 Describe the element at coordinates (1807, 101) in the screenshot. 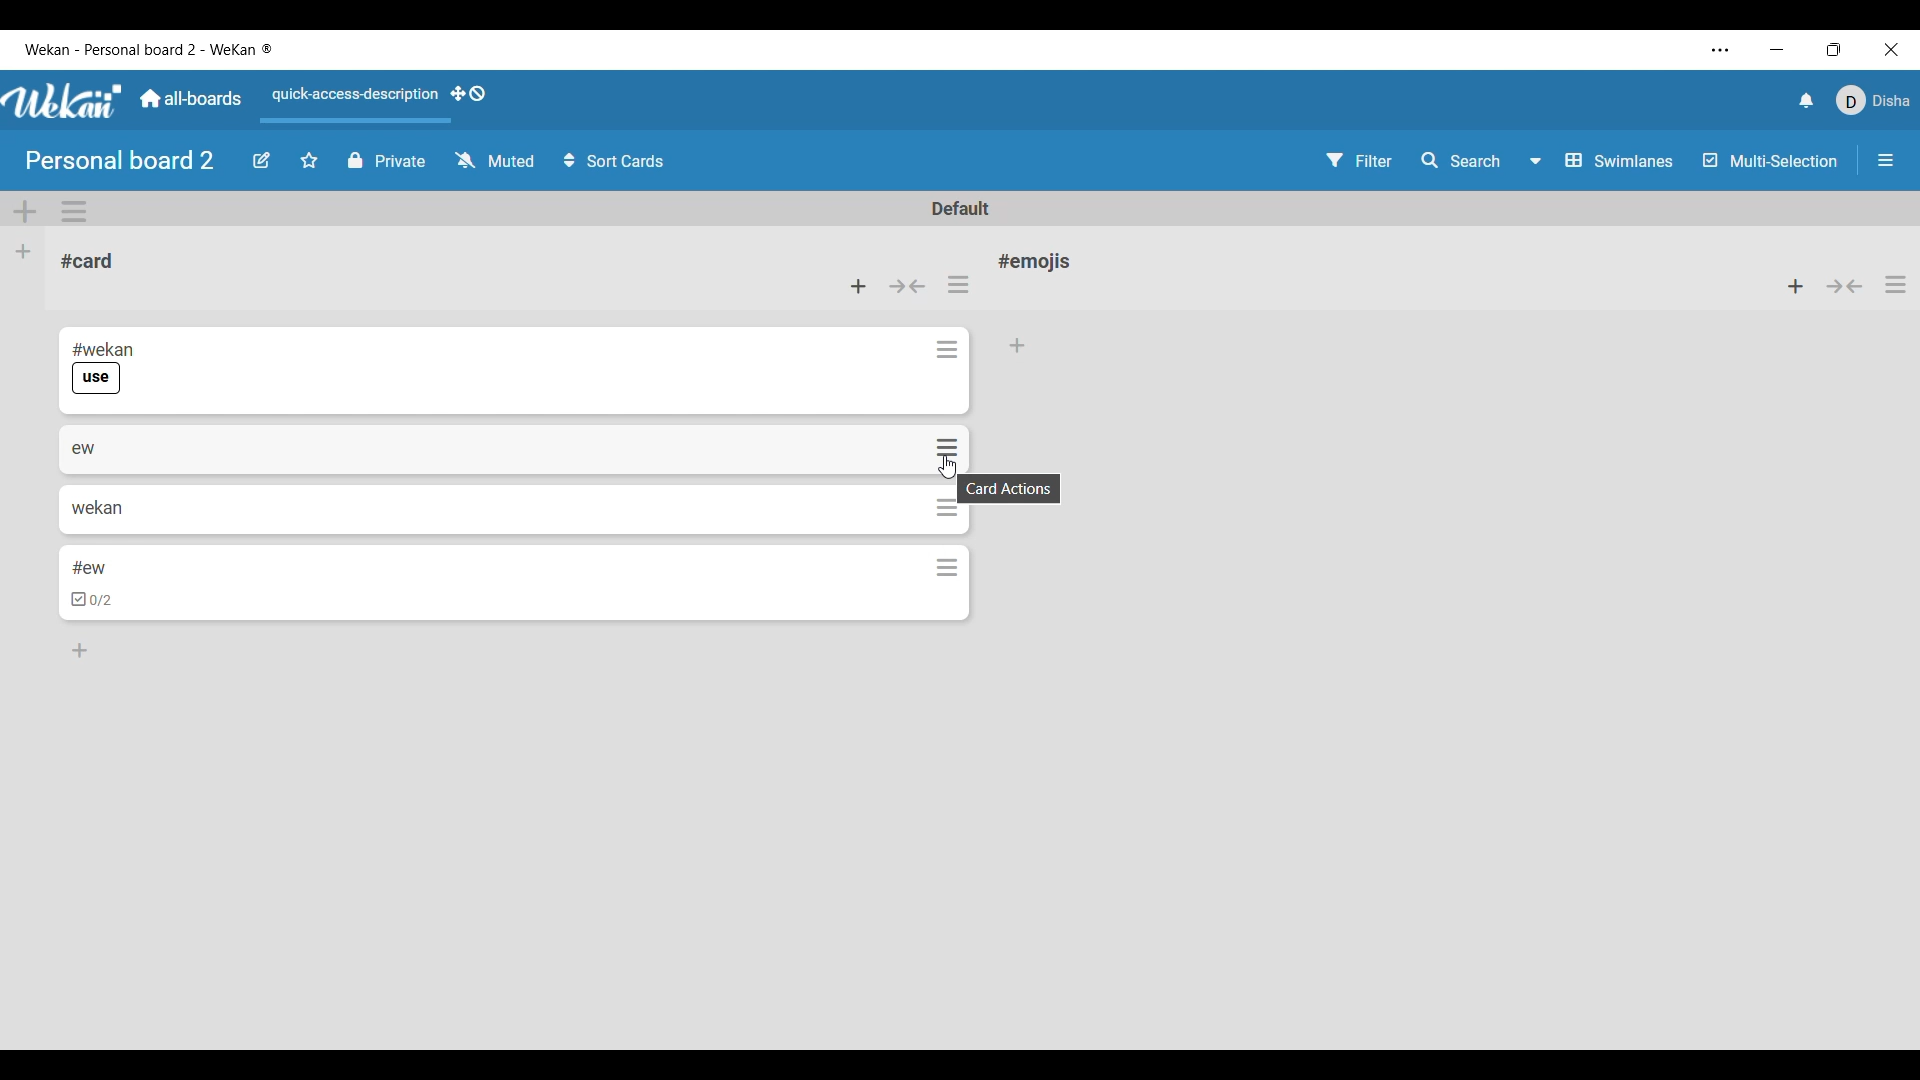

I see `Notifications ` at that location.